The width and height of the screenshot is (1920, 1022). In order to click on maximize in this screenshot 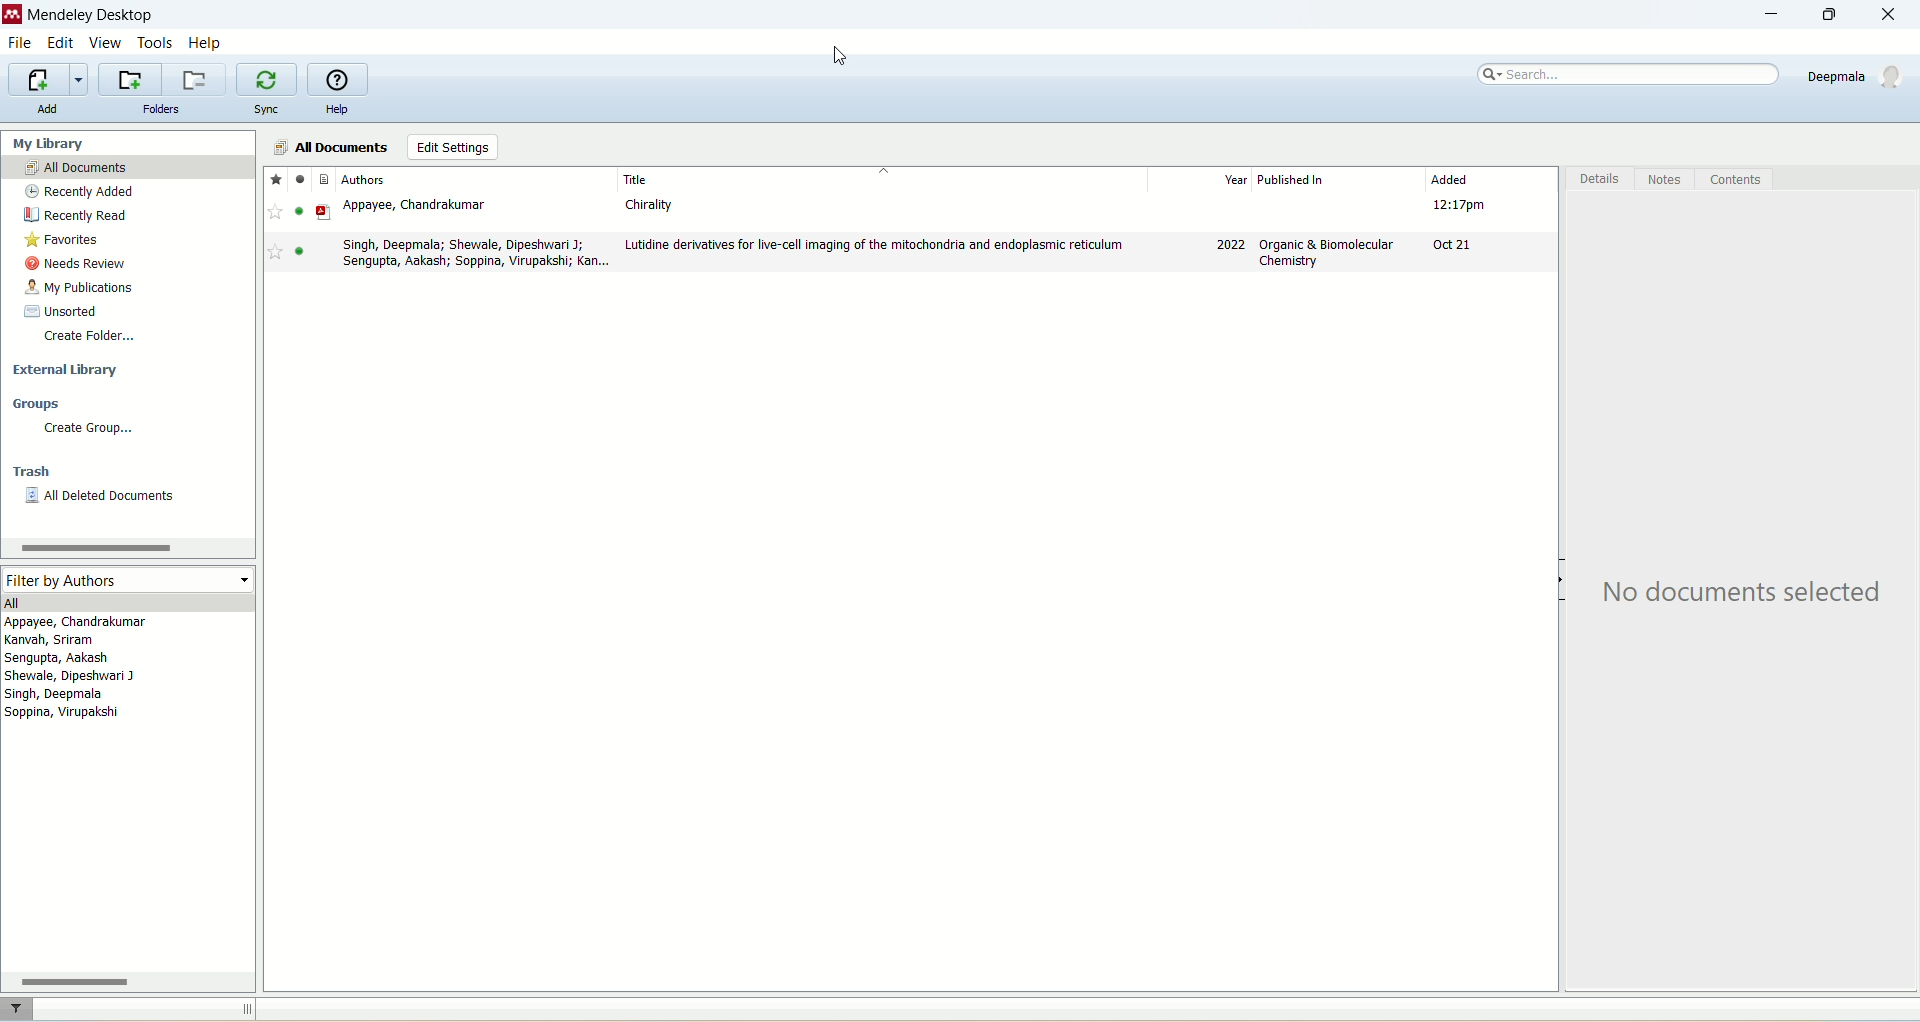, I will do `click(1833, 17)`.